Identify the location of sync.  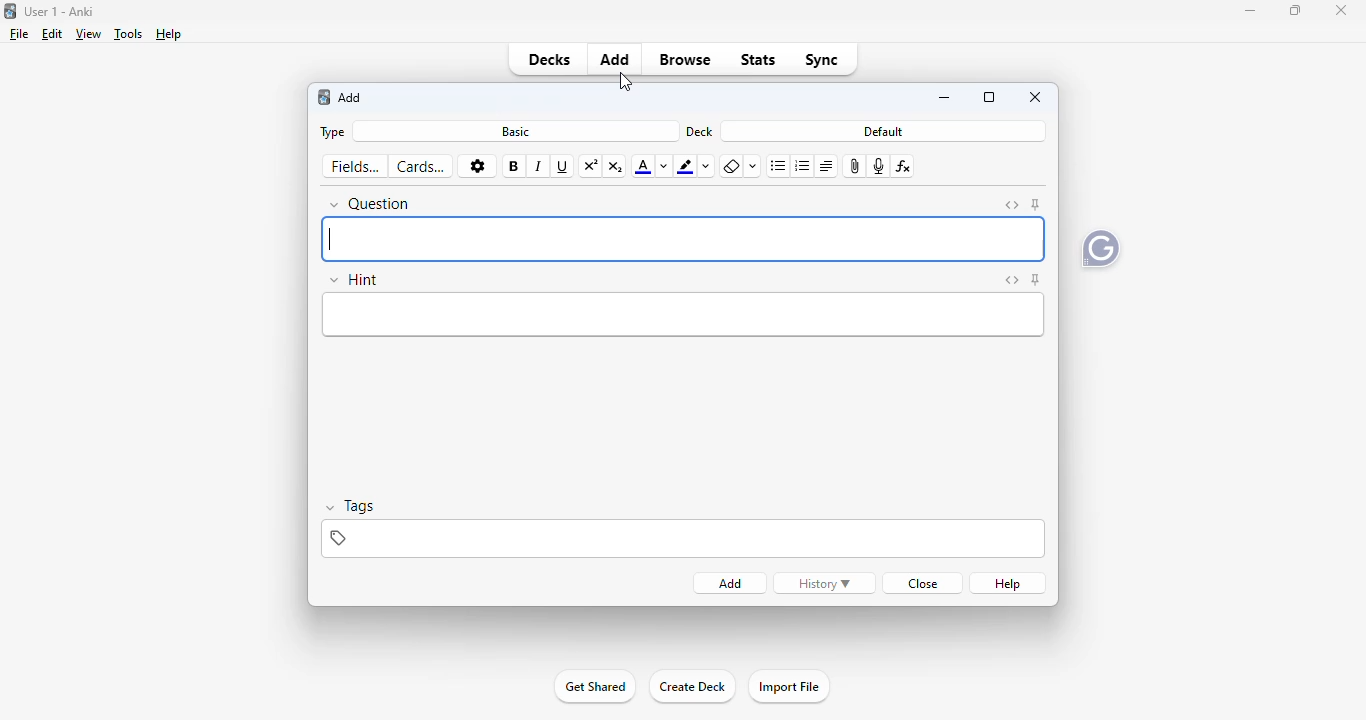
(820, 60).